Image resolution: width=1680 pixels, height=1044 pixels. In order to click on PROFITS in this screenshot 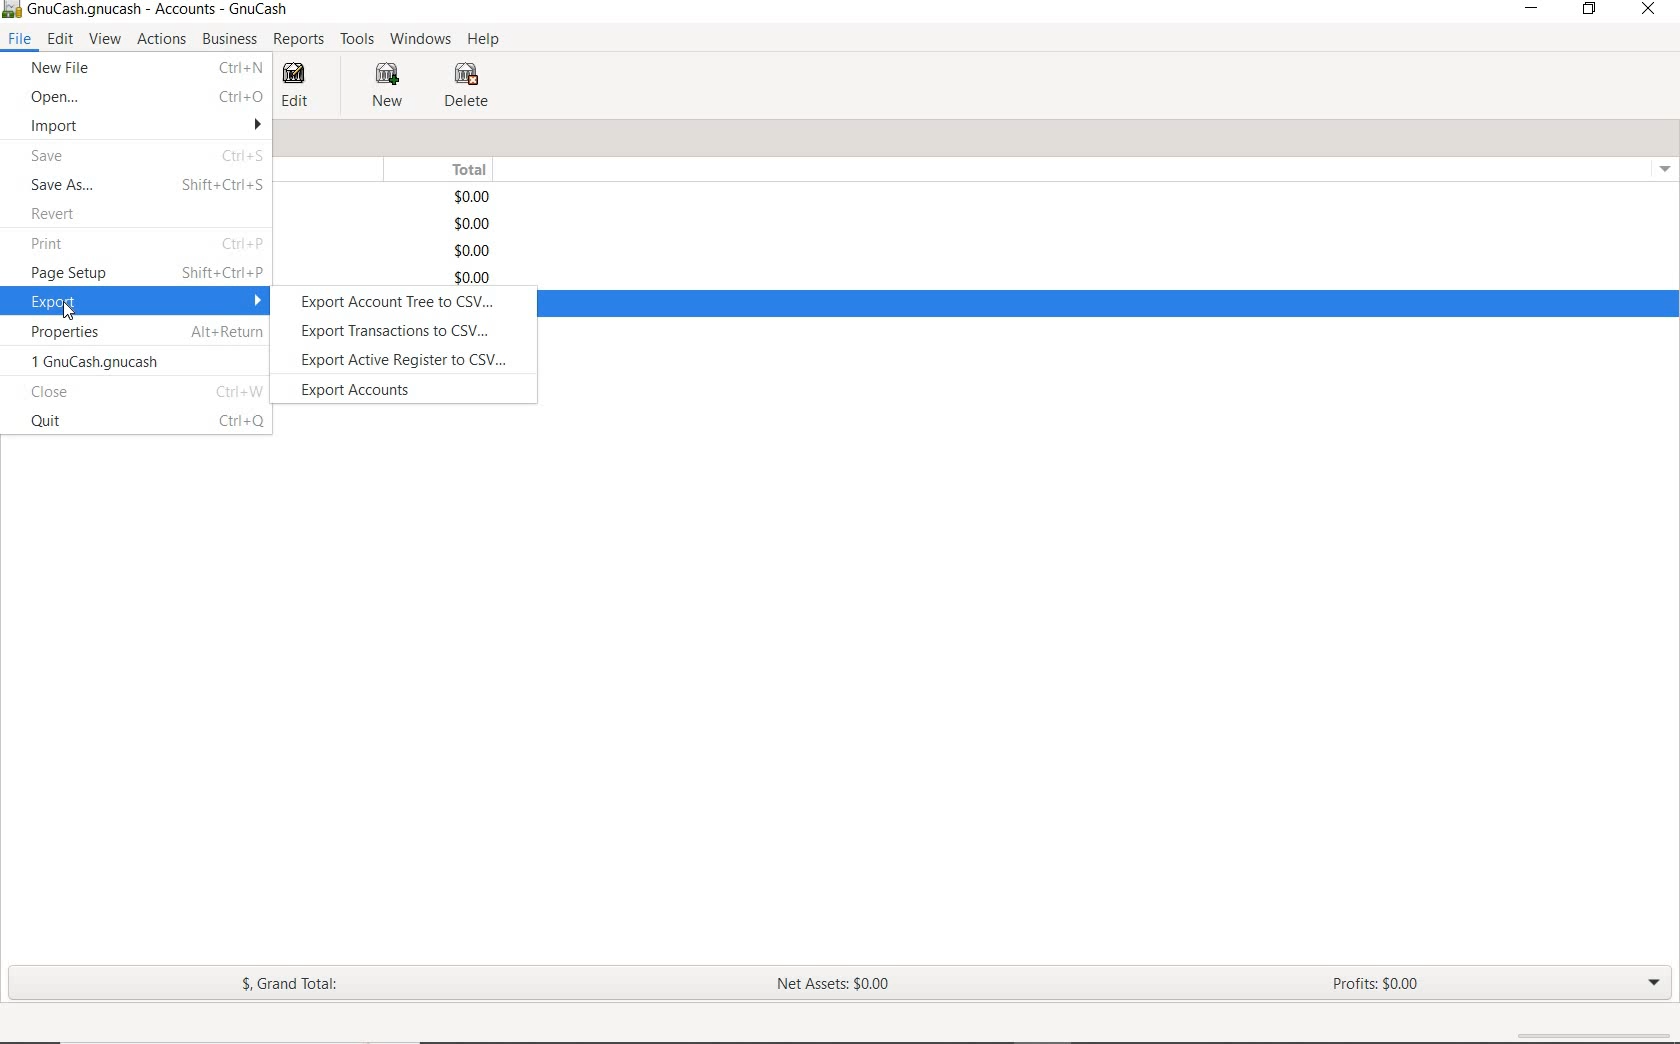, I will do `click(1377, 983)`.